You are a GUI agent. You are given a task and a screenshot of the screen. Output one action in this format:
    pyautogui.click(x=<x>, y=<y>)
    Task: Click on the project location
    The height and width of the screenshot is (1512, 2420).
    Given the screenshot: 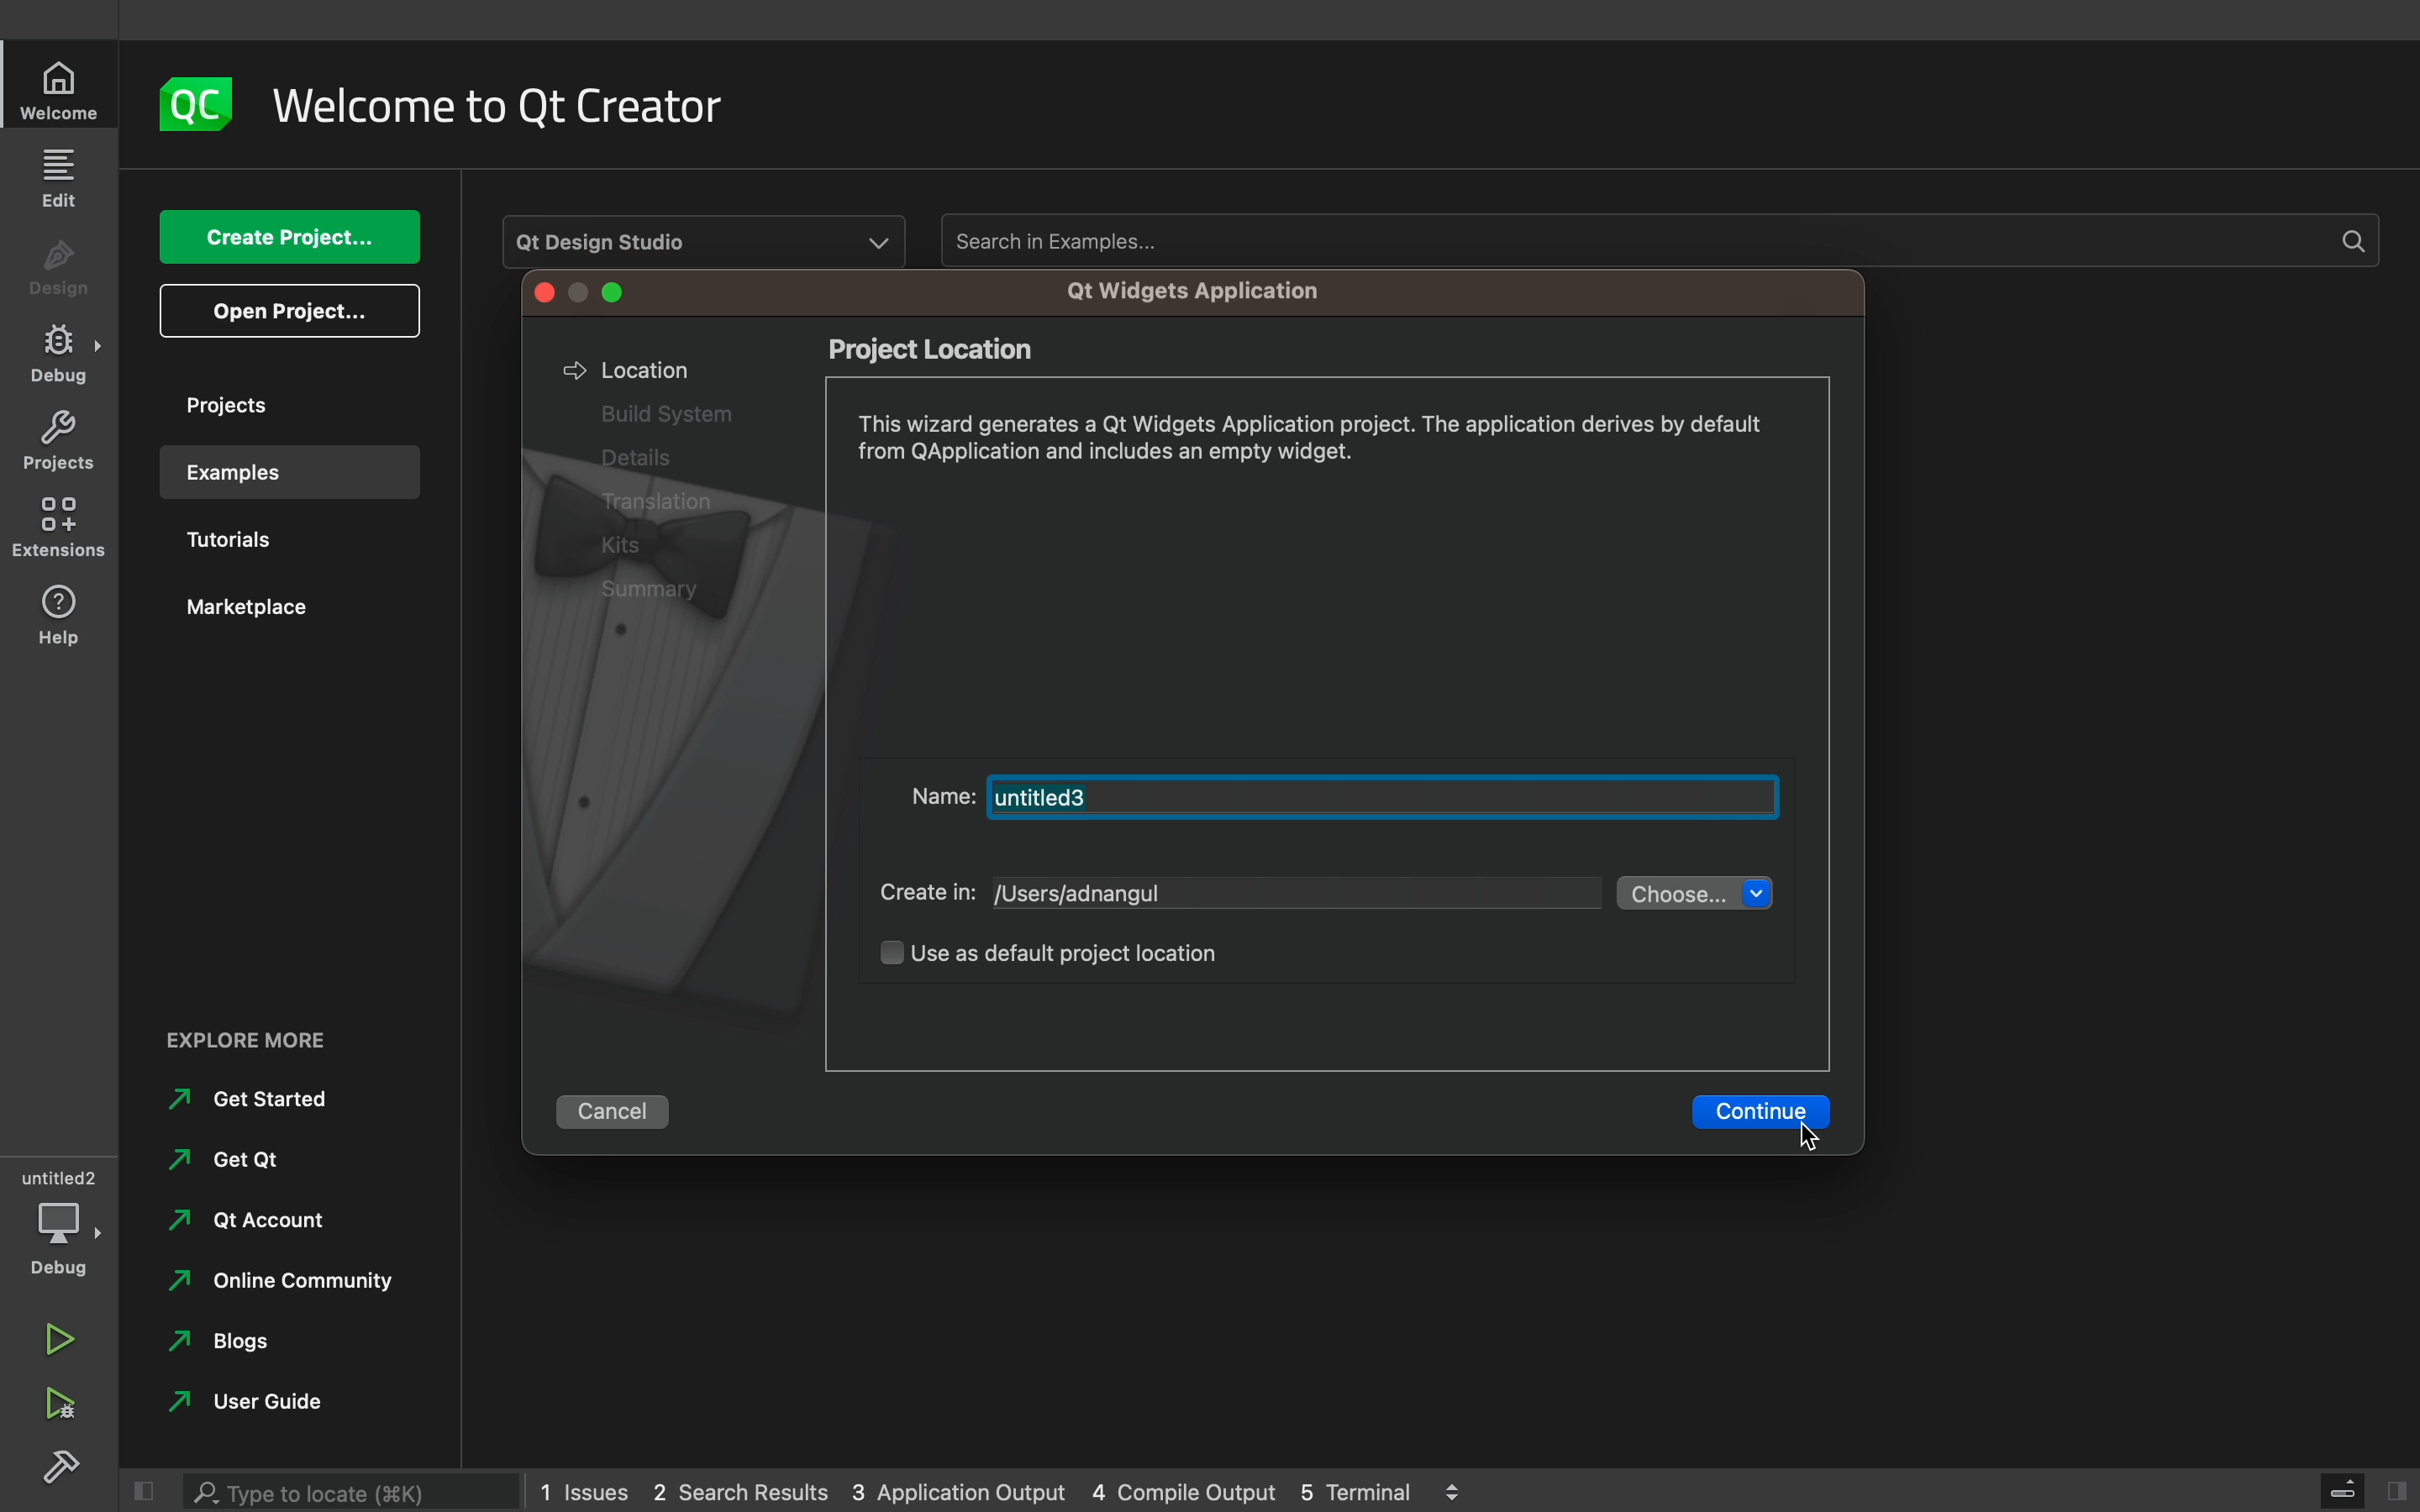 What is the action you would take?
    pyautogui.click(x=947, y=346)
    